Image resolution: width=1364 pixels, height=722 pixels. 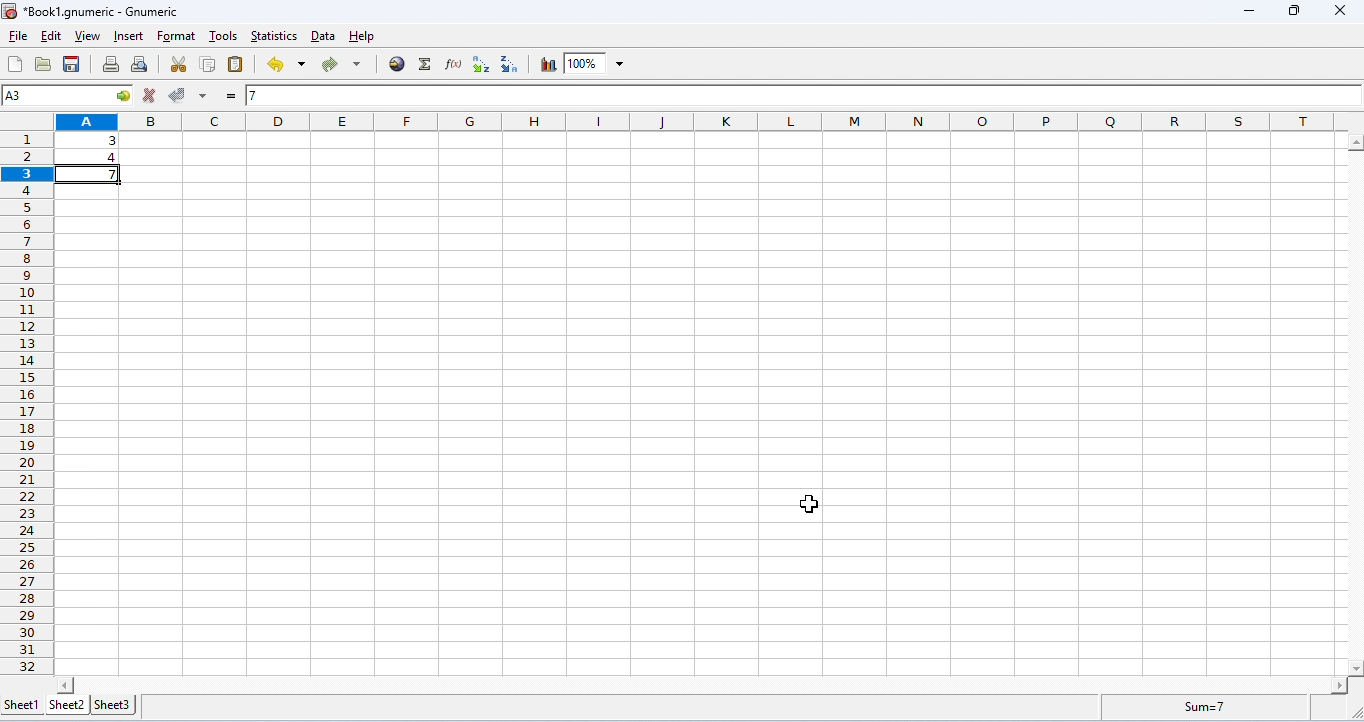 What do you see at coordinates (204, 97) in the screenshot?
I see `accept multiple` at bounding box center [204, 97].